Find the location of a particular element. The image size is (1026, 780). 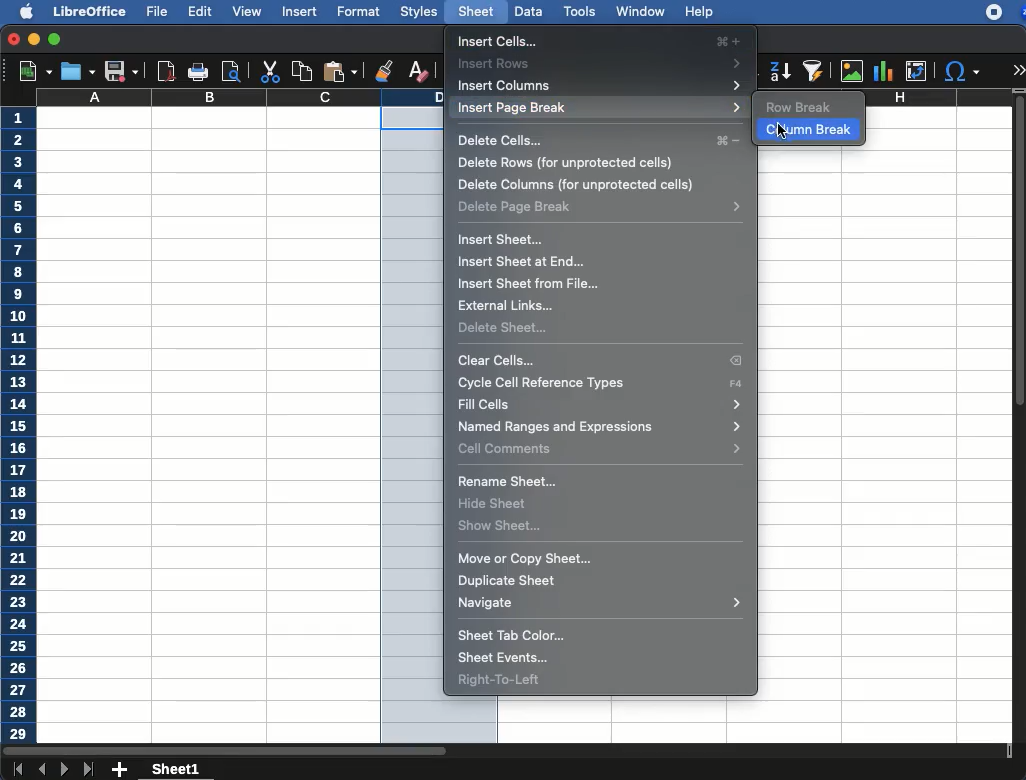

edit is located at coordinates (200, 11).